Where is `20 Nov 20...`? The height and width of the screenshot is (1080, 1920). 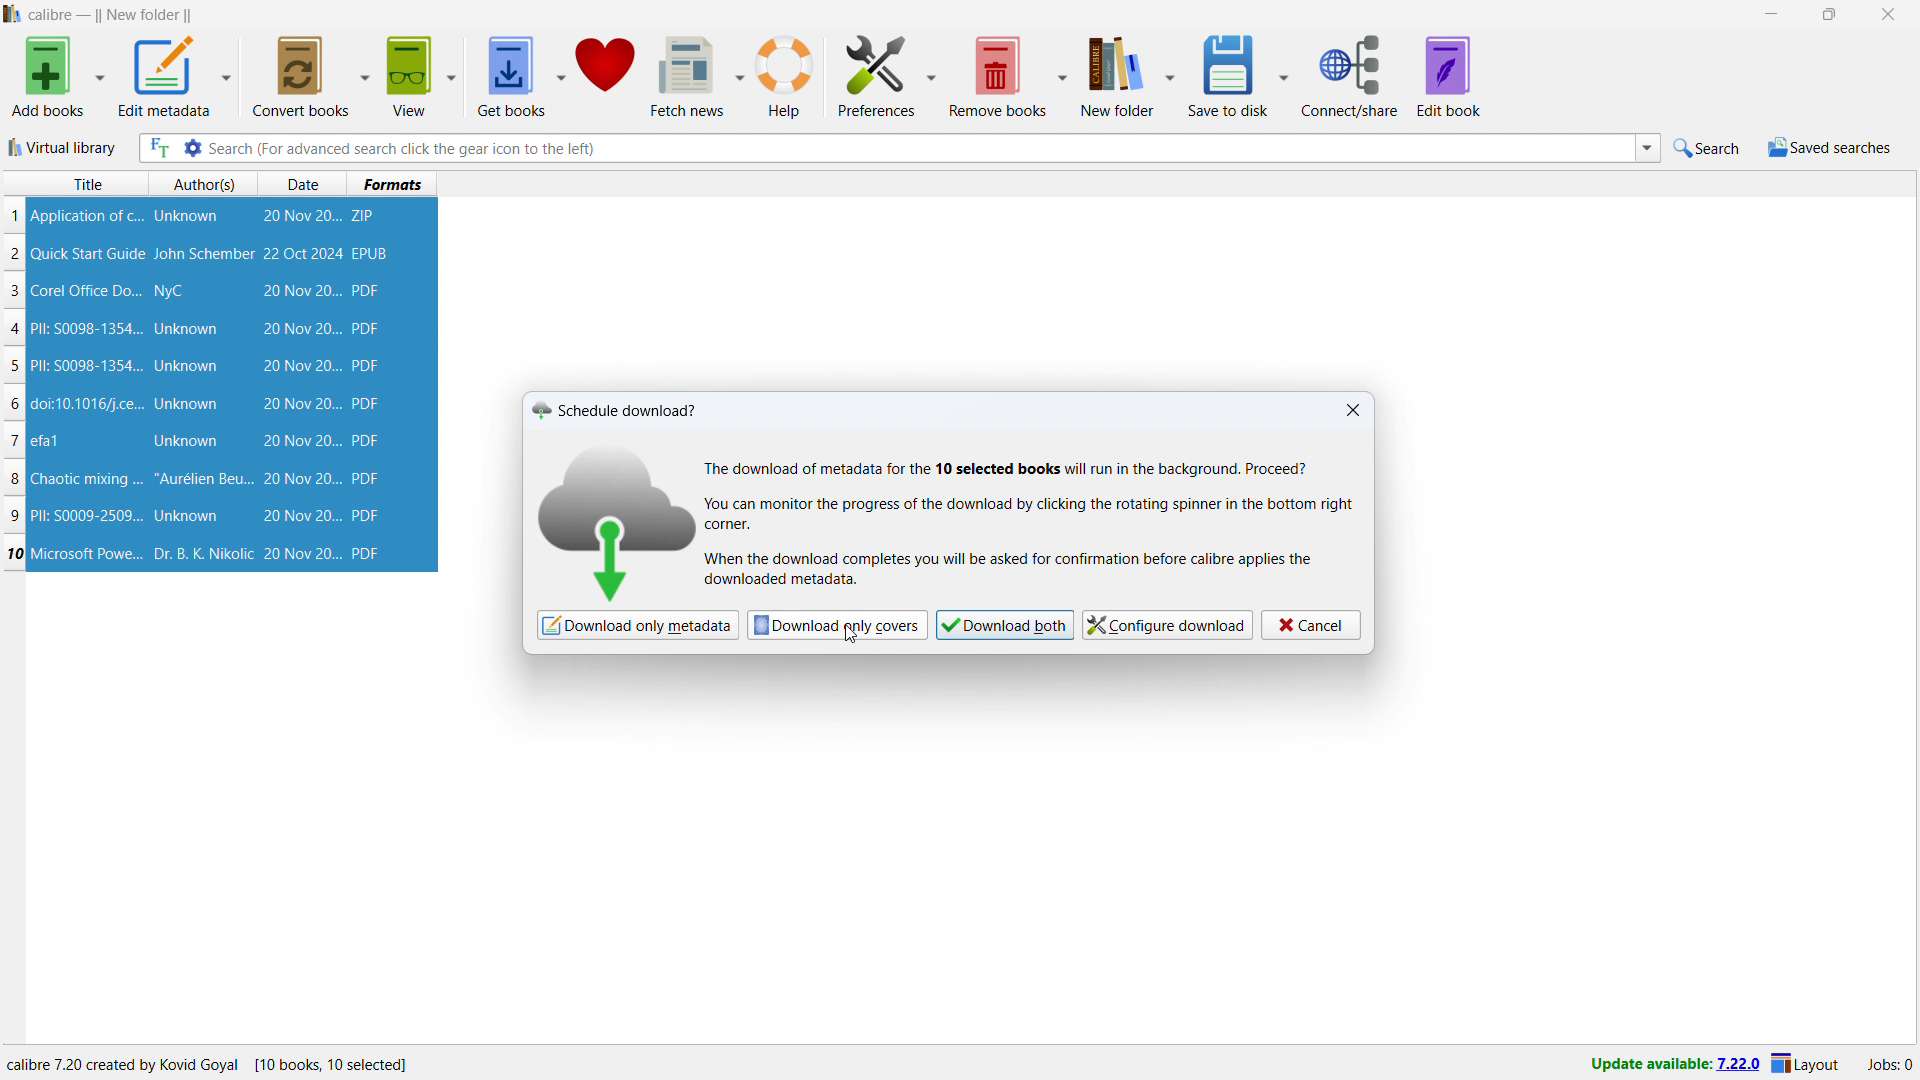
20 Nov 20... is located at coordinates (300, 404).